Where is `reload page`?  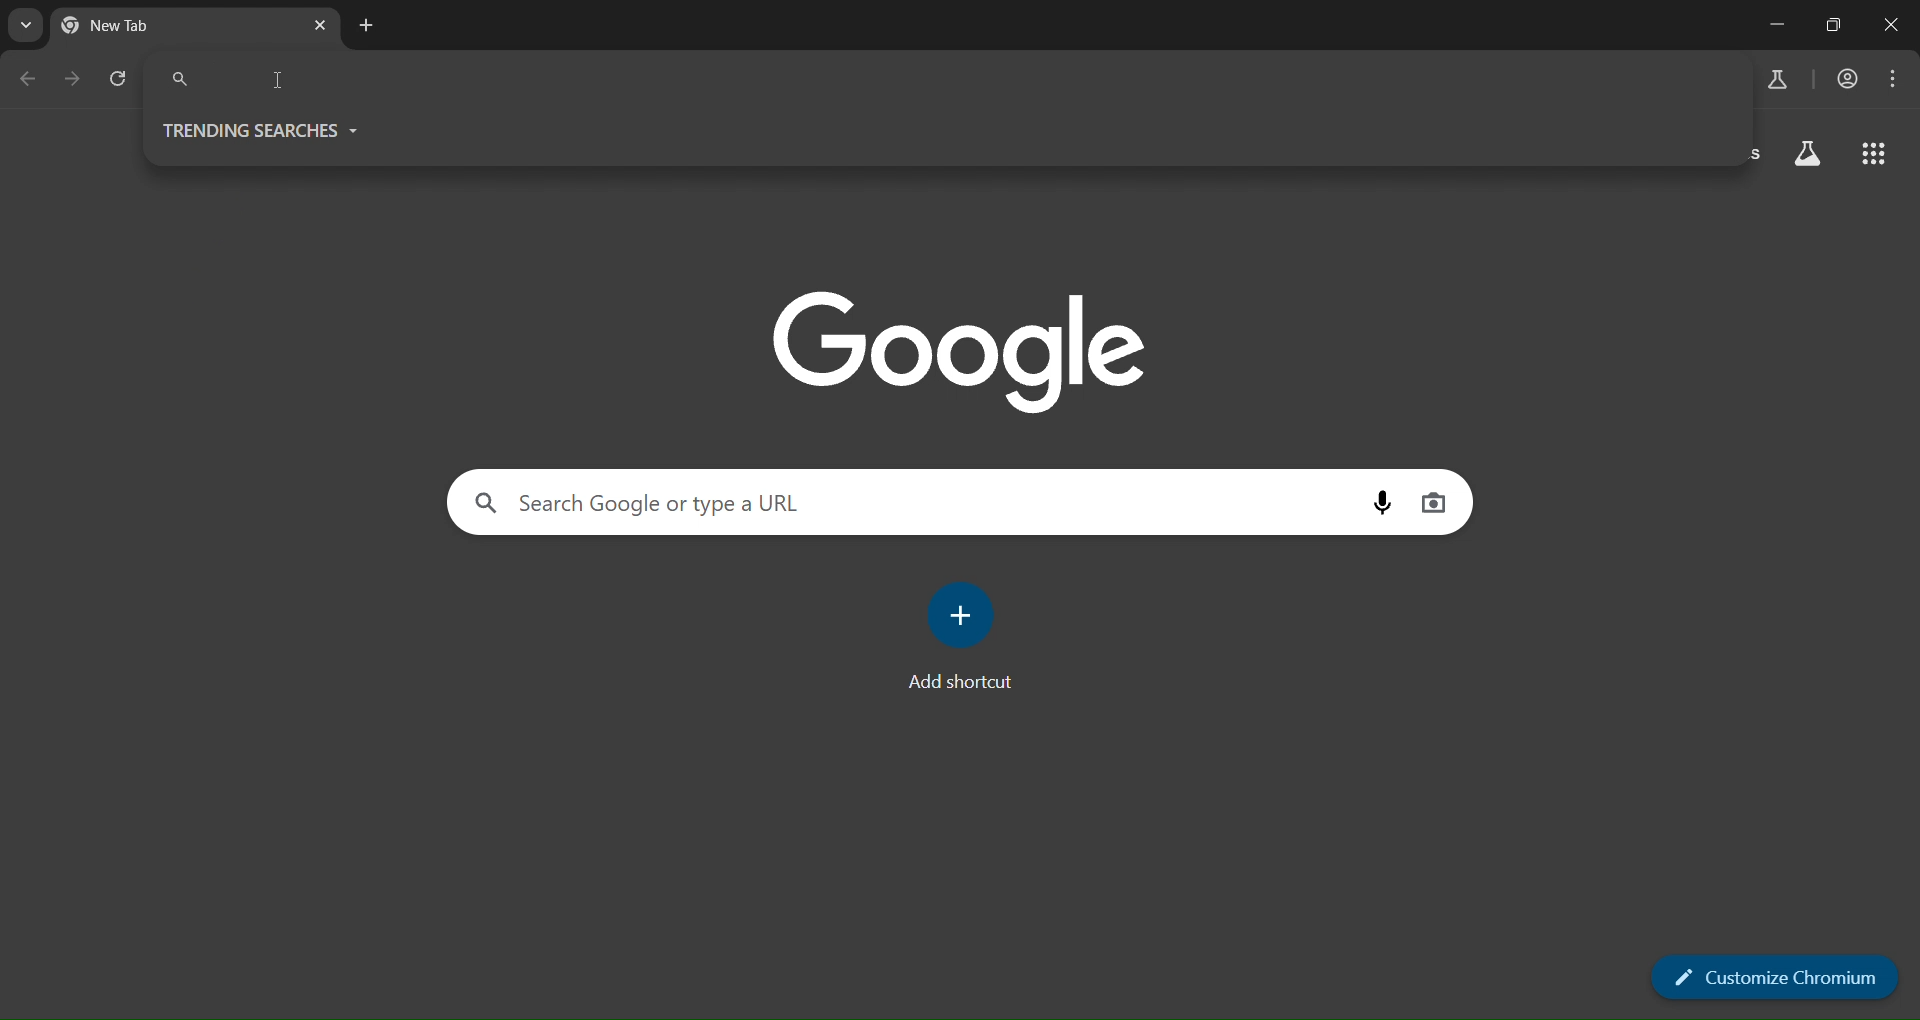
reload page is located at coordinates (121, 79).